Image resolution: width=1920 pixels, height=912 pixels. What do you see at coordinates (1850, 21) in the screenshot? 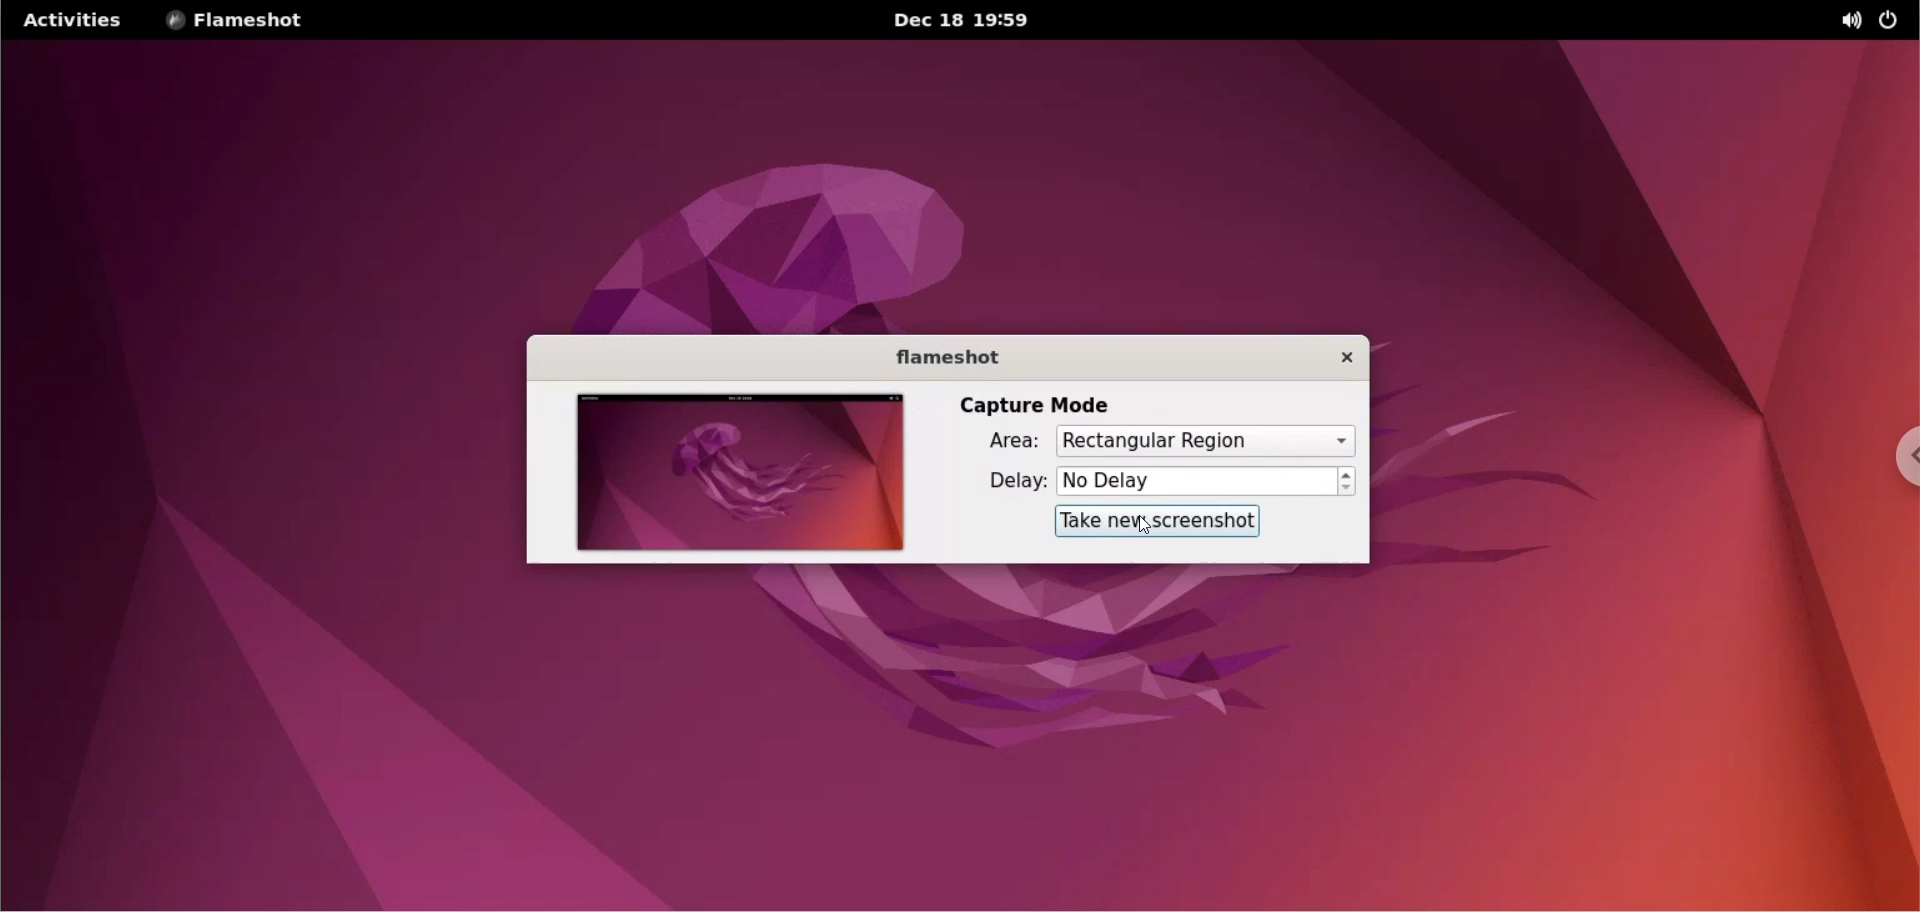
I see `sound options ` at bounding box center [1850, 21].